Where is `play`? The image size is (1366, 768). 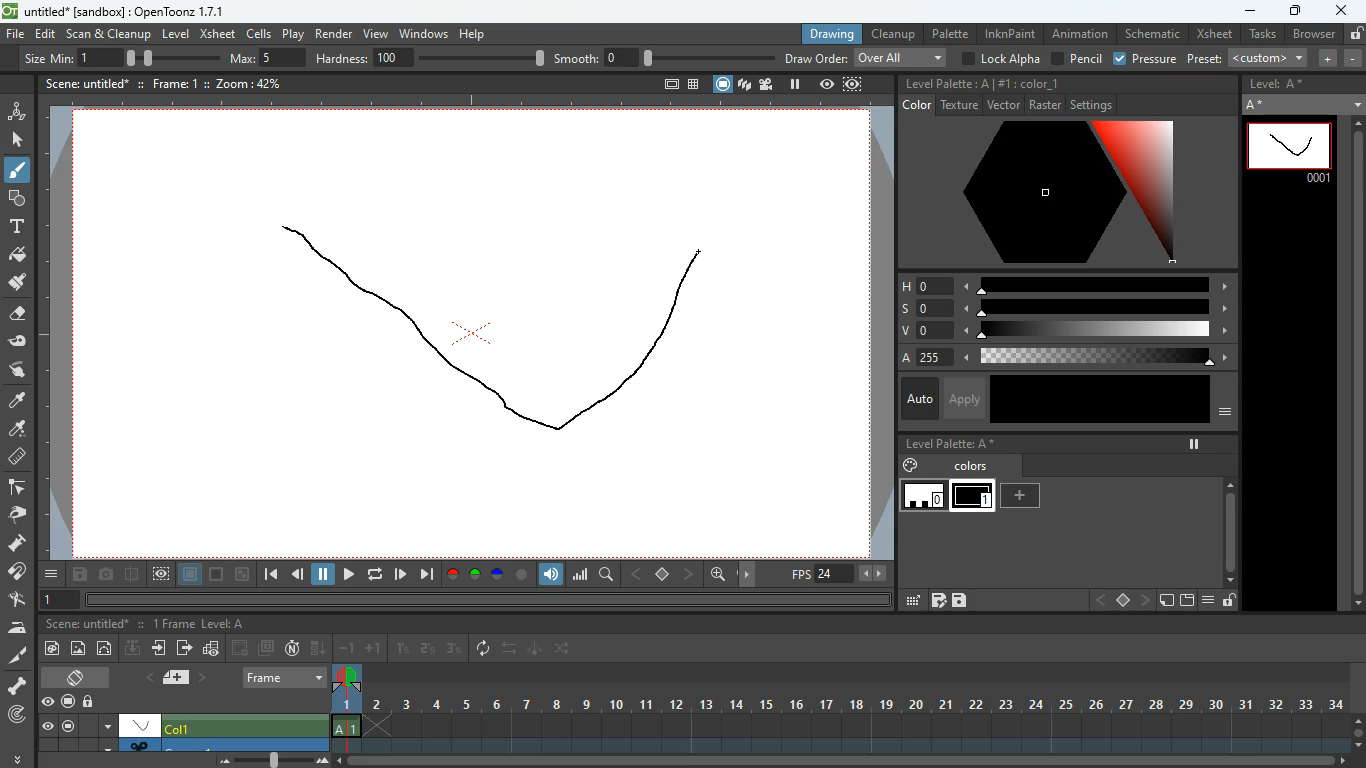
play is located at coordinates (295, 33).